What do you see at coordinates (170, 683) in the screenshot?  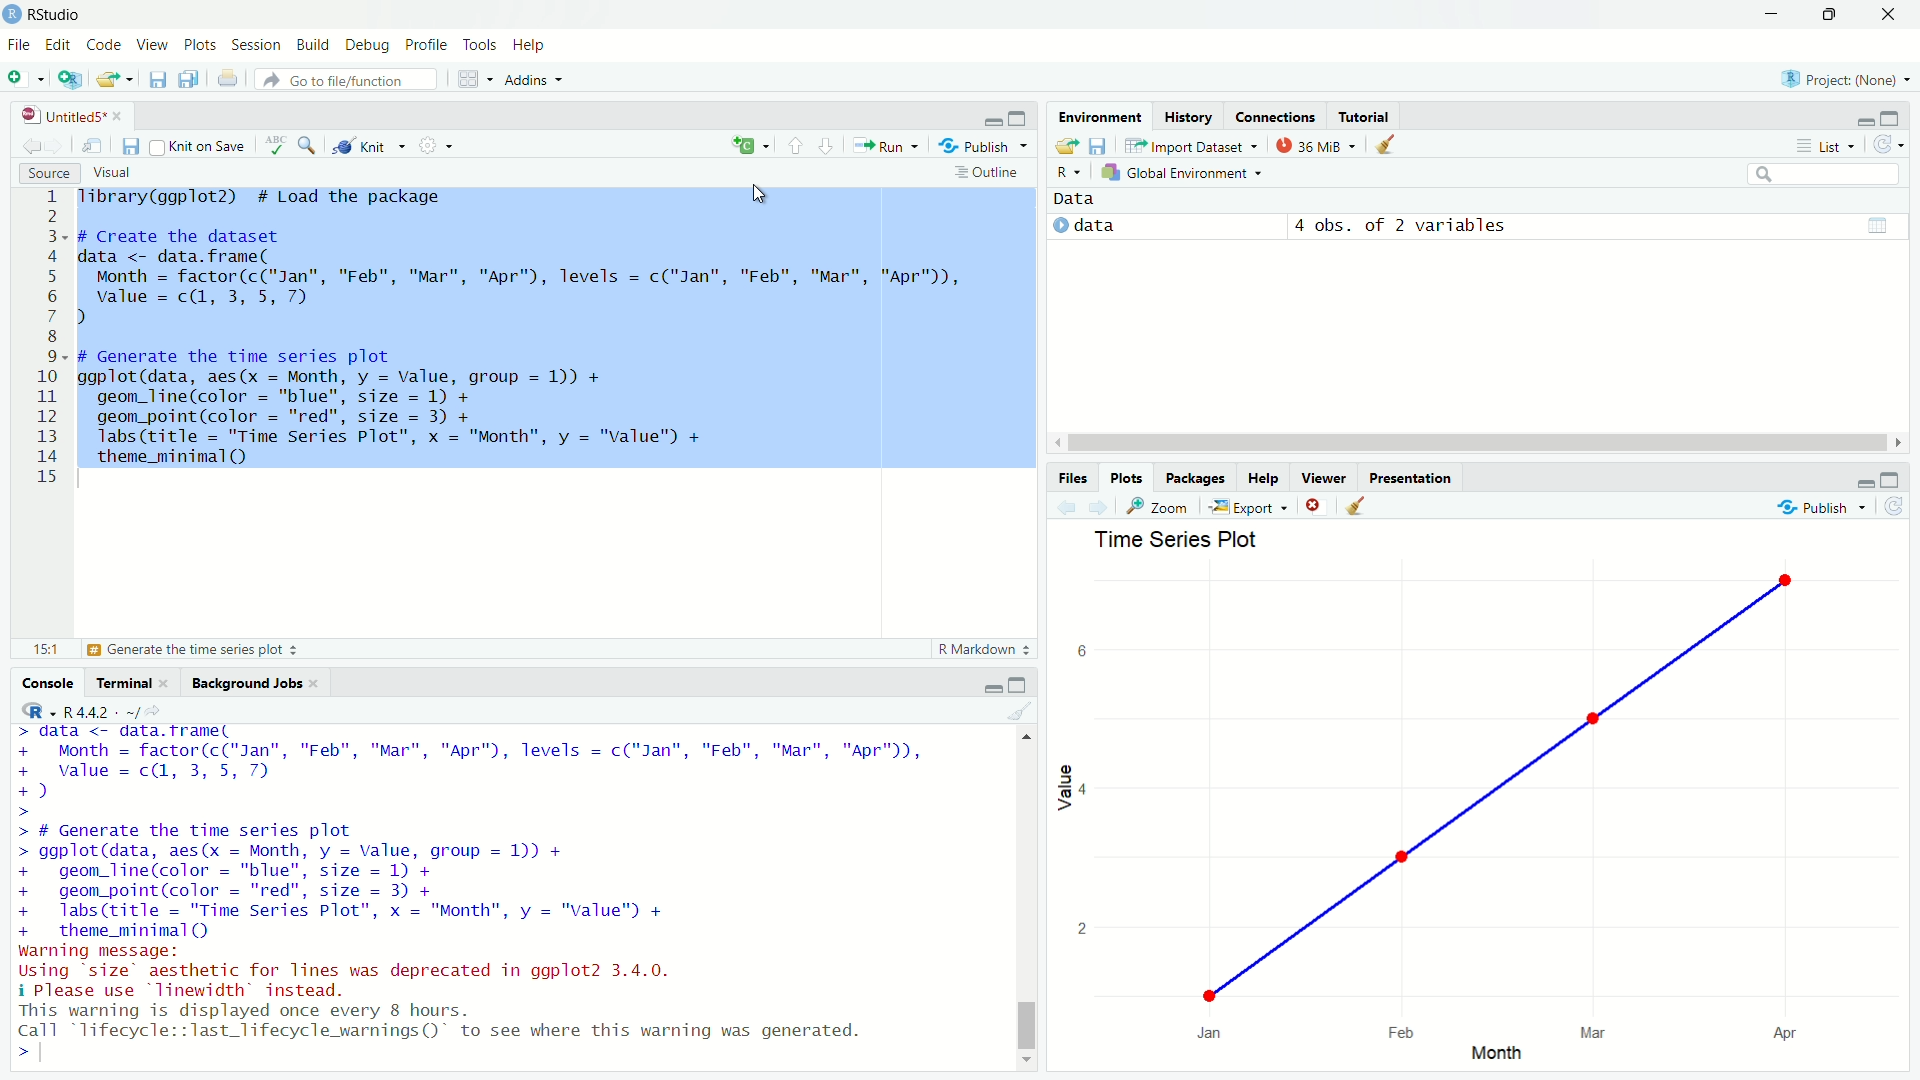 I see `close` at bounding box center [170, 683].